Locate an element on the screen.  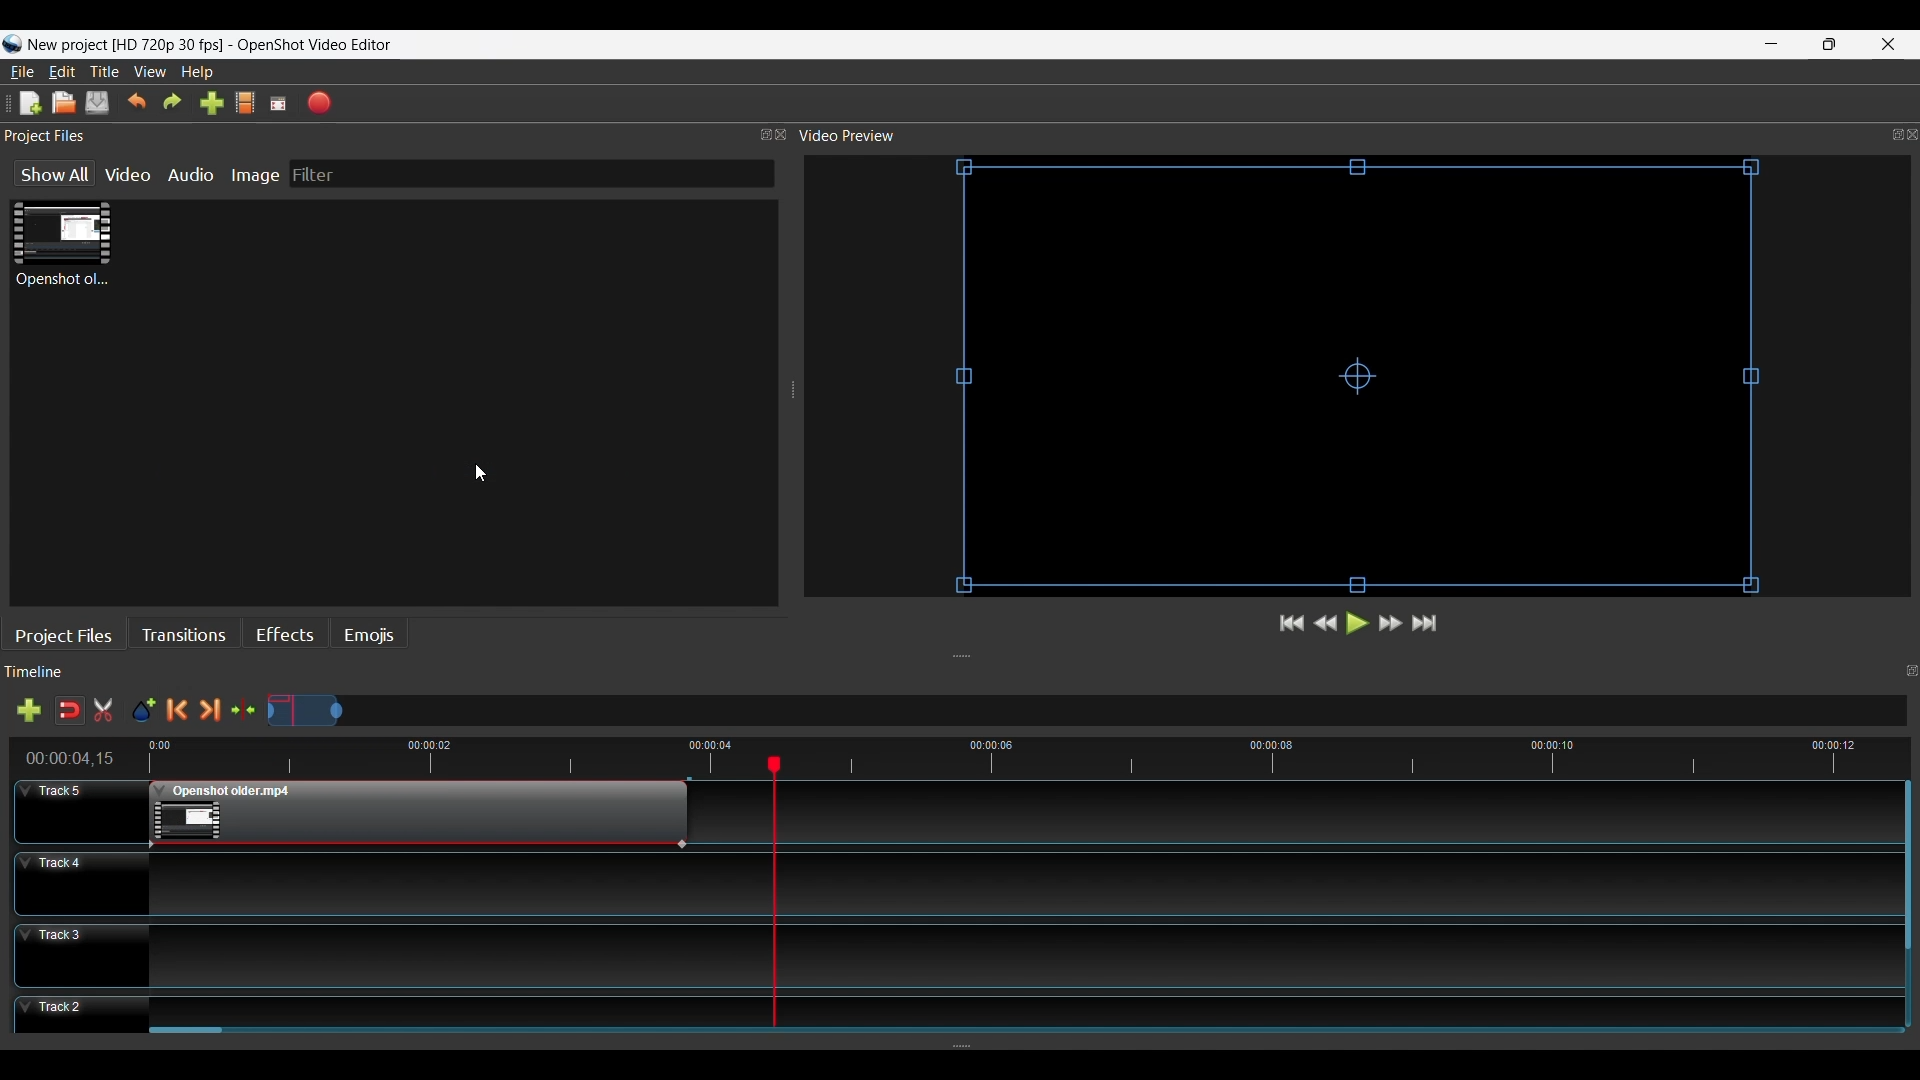
Track Header is located at coordinates (80, 810).